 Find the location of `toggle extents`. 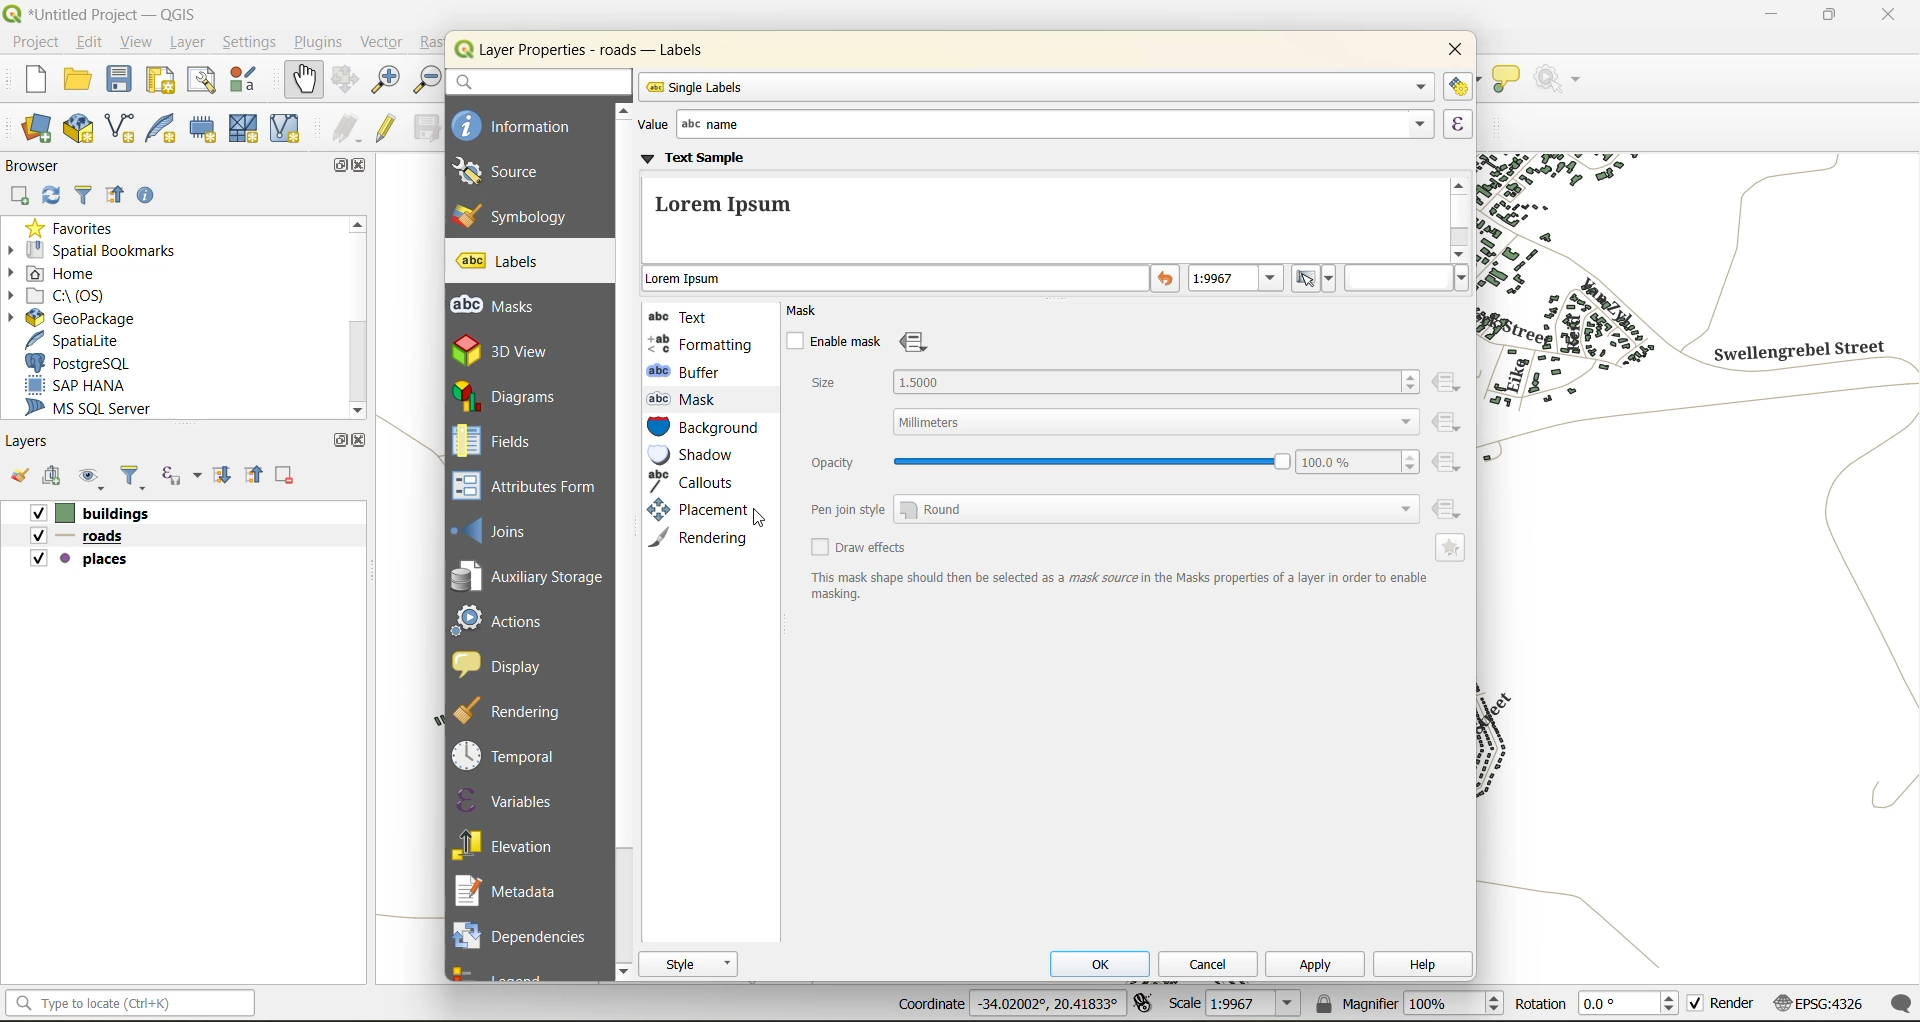

toggle extents is located at coordinates (1143, 1000).